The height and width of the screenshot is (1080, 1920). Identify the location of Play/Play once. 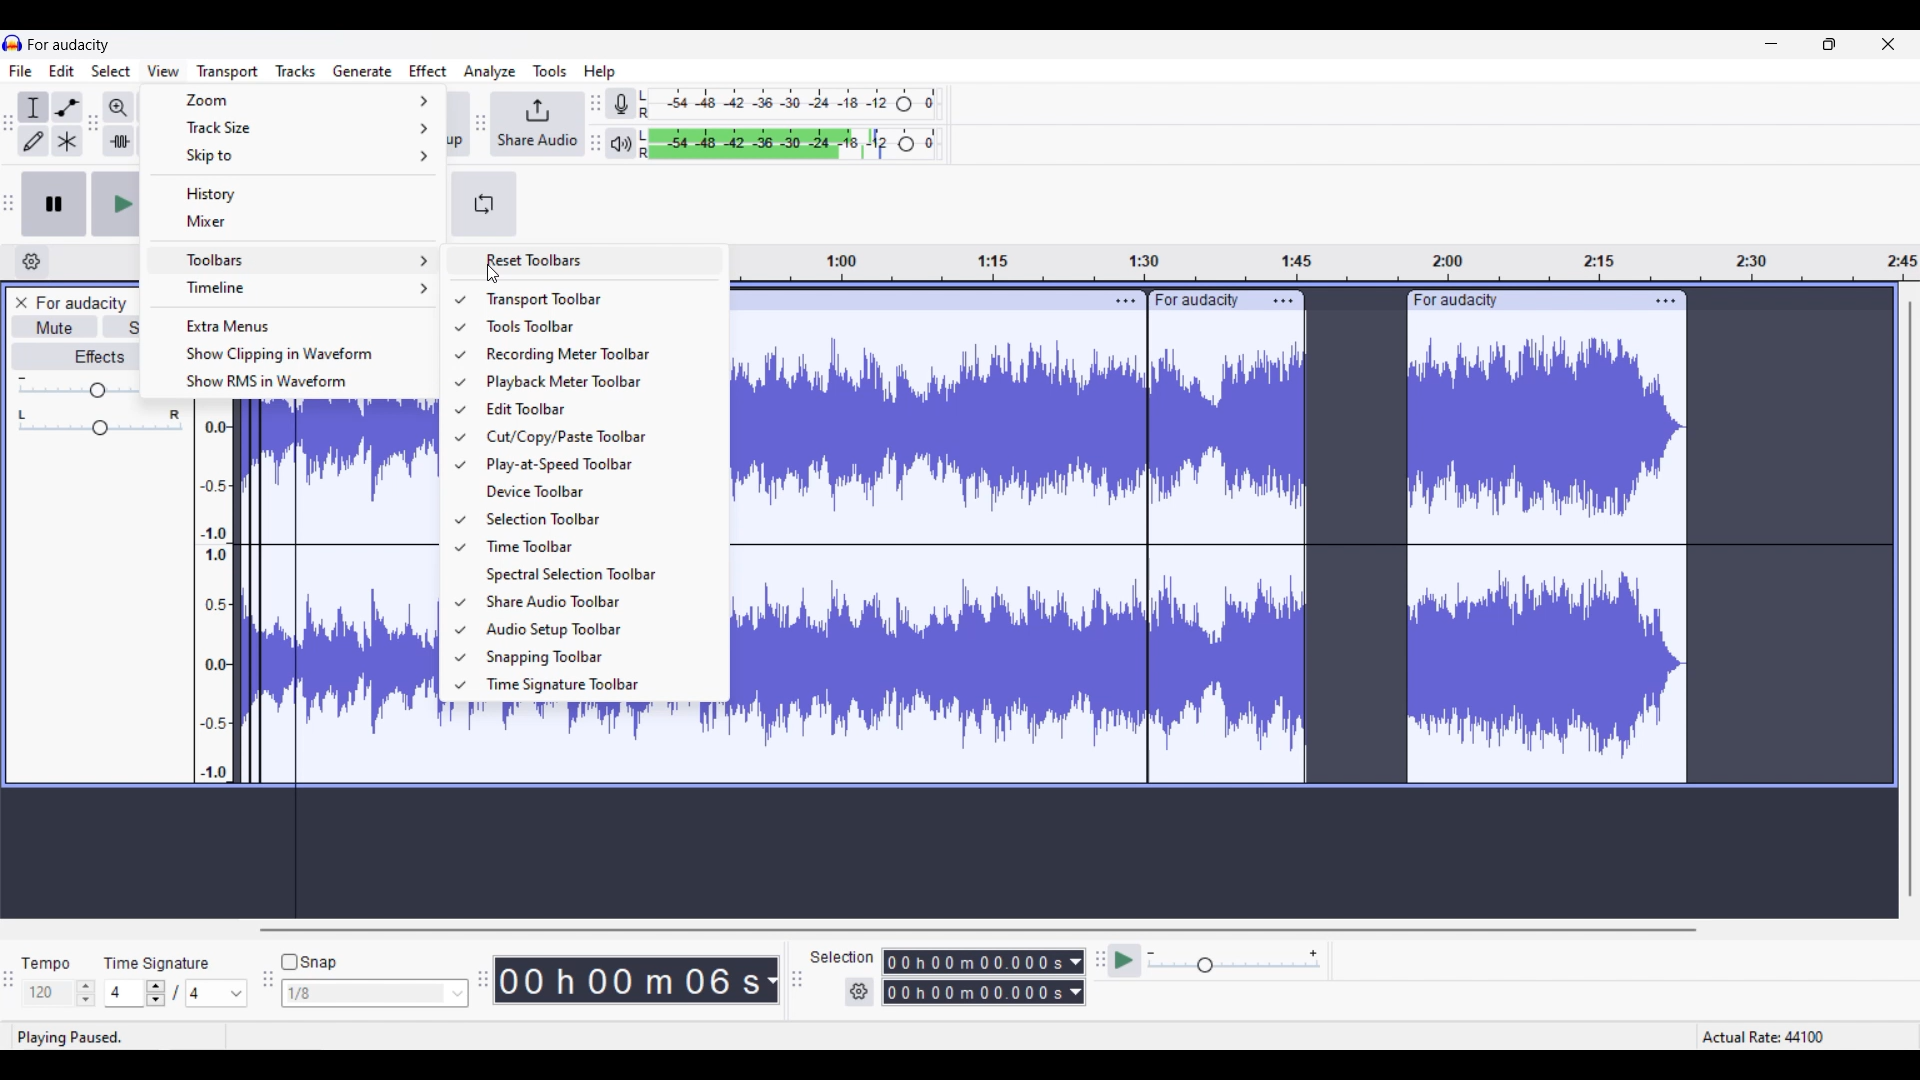
(115, 203).